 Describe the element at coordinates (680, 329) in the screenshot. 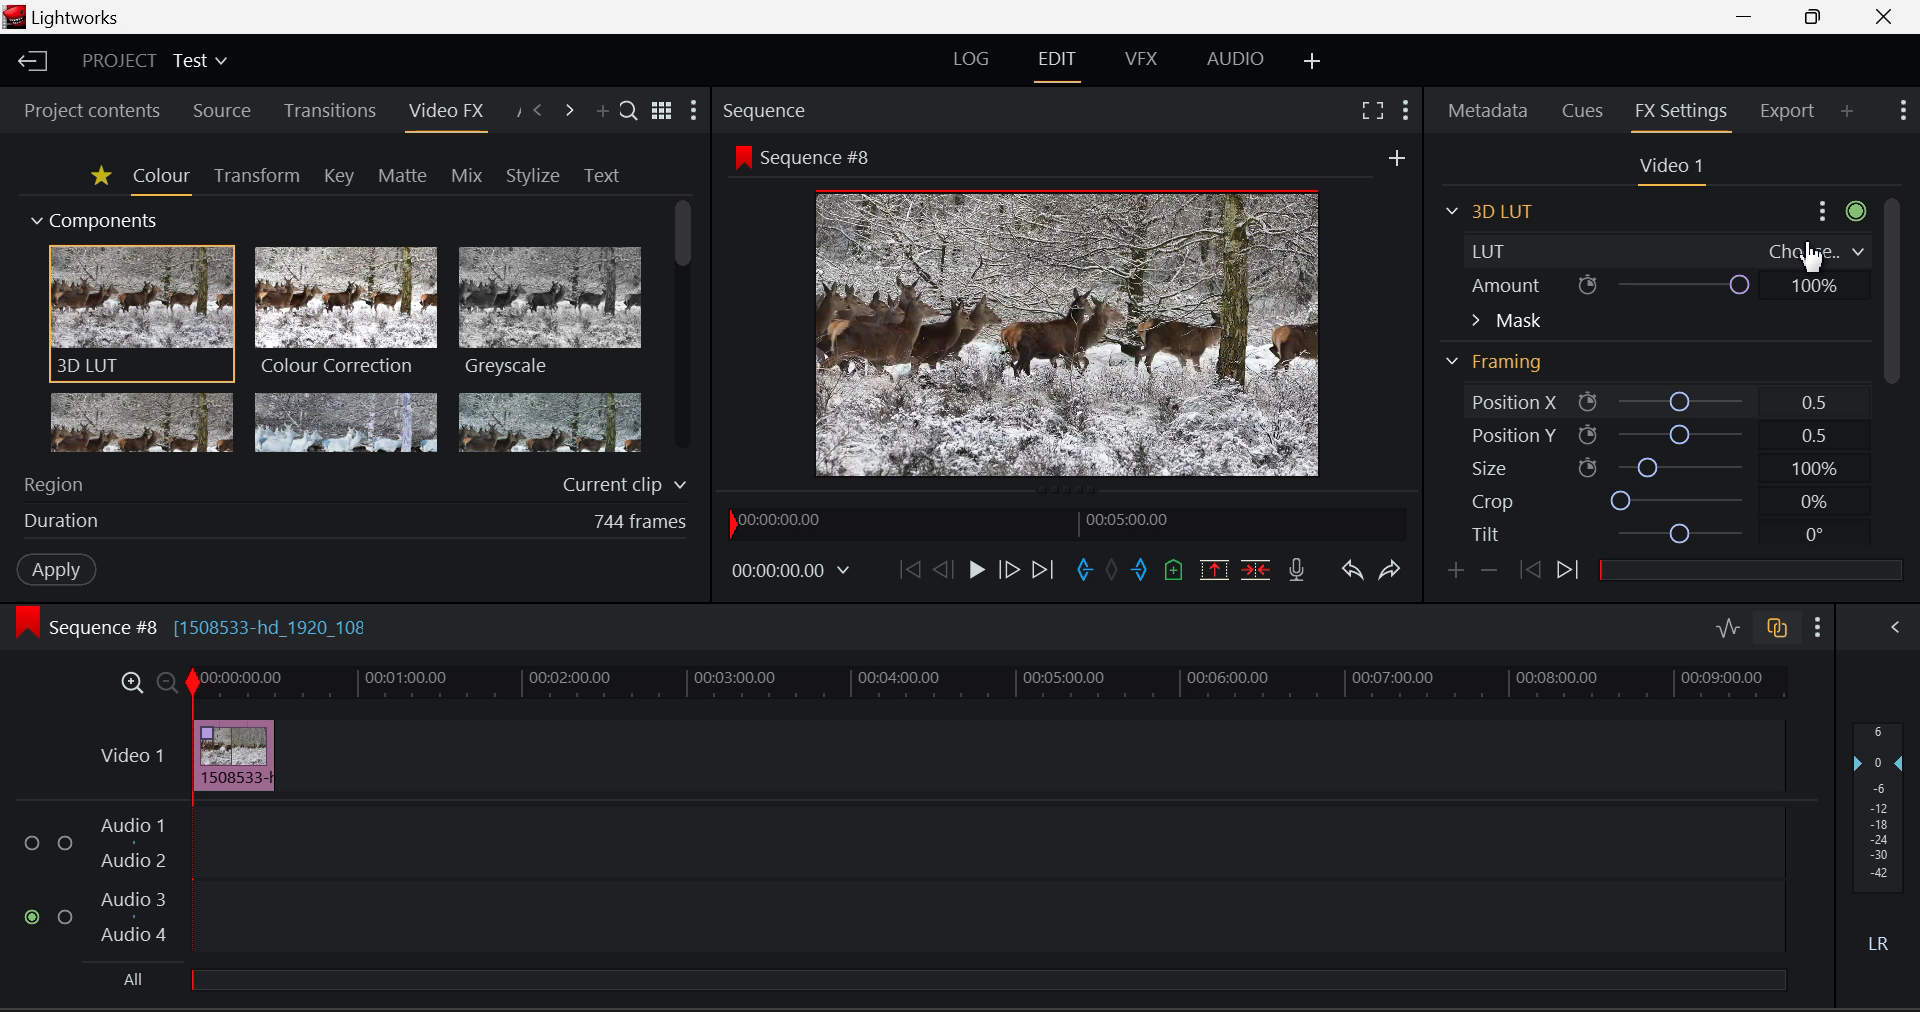

I see `Scroll Bar` at that location.